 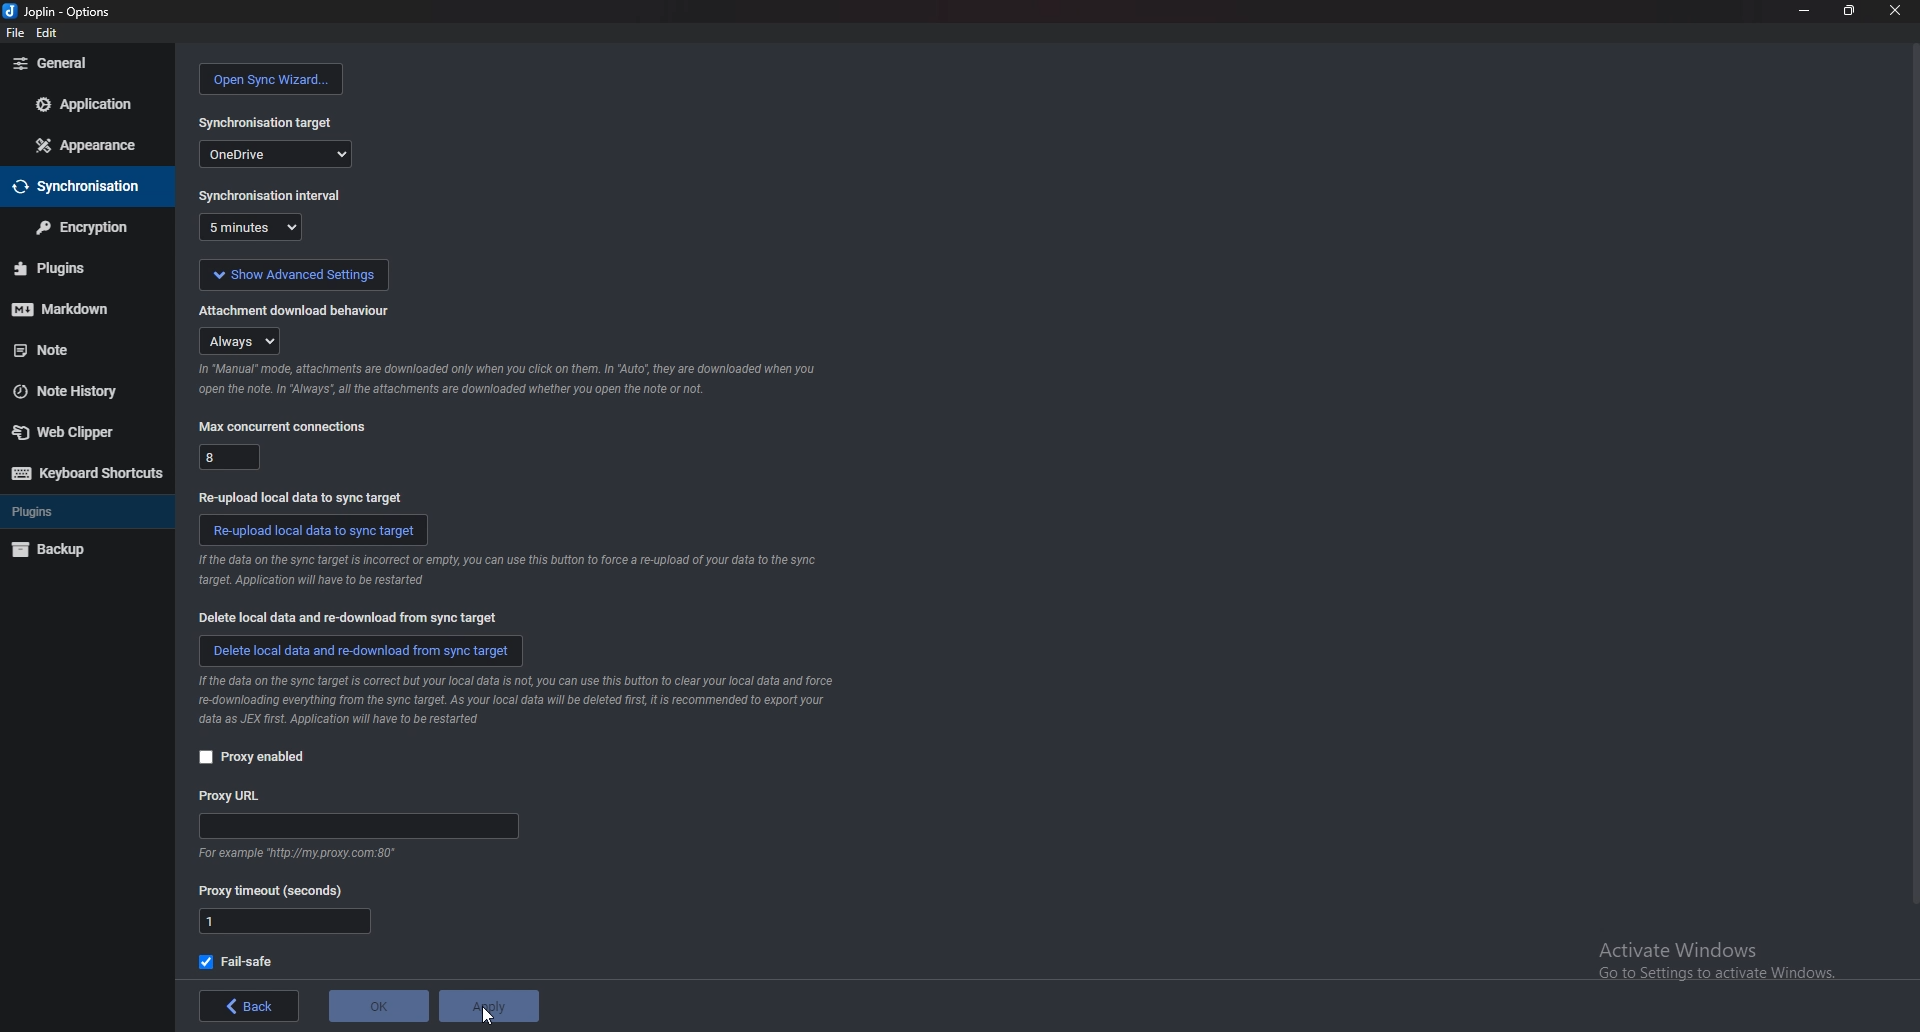 What do you see at coordinates (1894, 9) in the screenshot?
I see `close` at bounding box center [1894, 9].